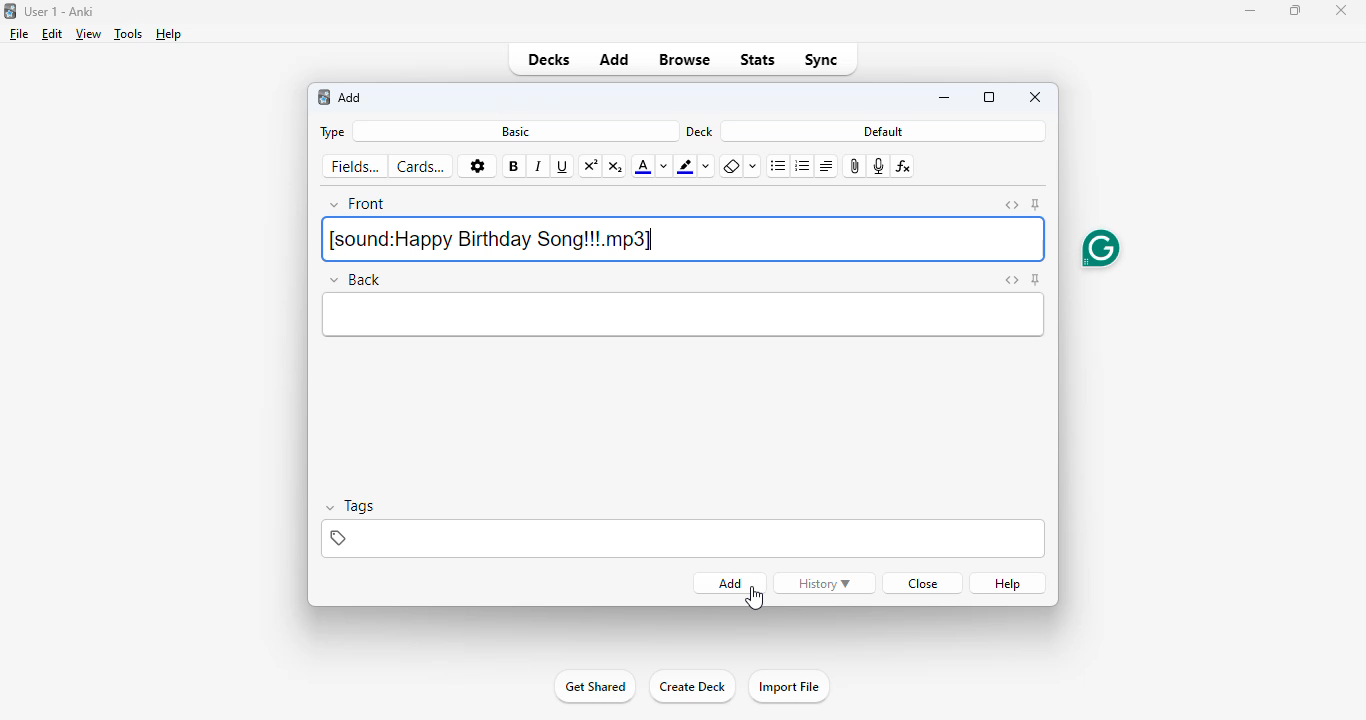 Image resolution: width=1366 pixels, height=720 pixels. What do you see at coordinates (53, 33) in the screenshot?
I see `edit` at bounding box center [53, 33].